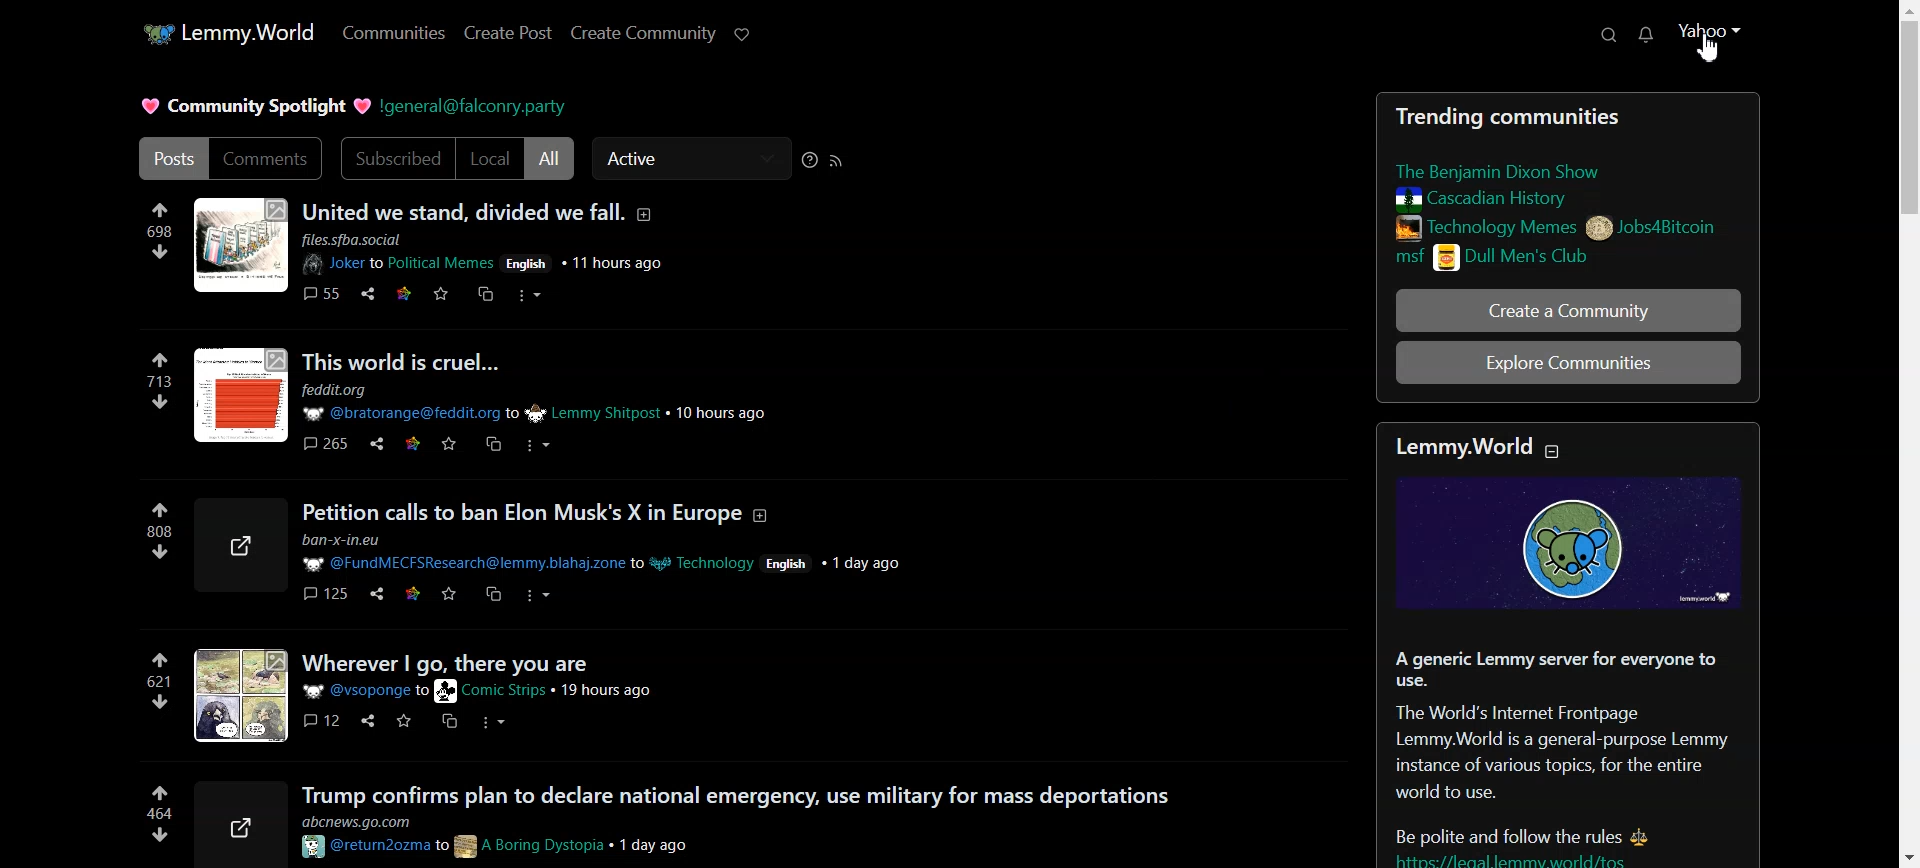 The image size is (1920, 868). Describe the element at coordinates (1566, 310) in the screenshot. I see `Create A community` at that location.